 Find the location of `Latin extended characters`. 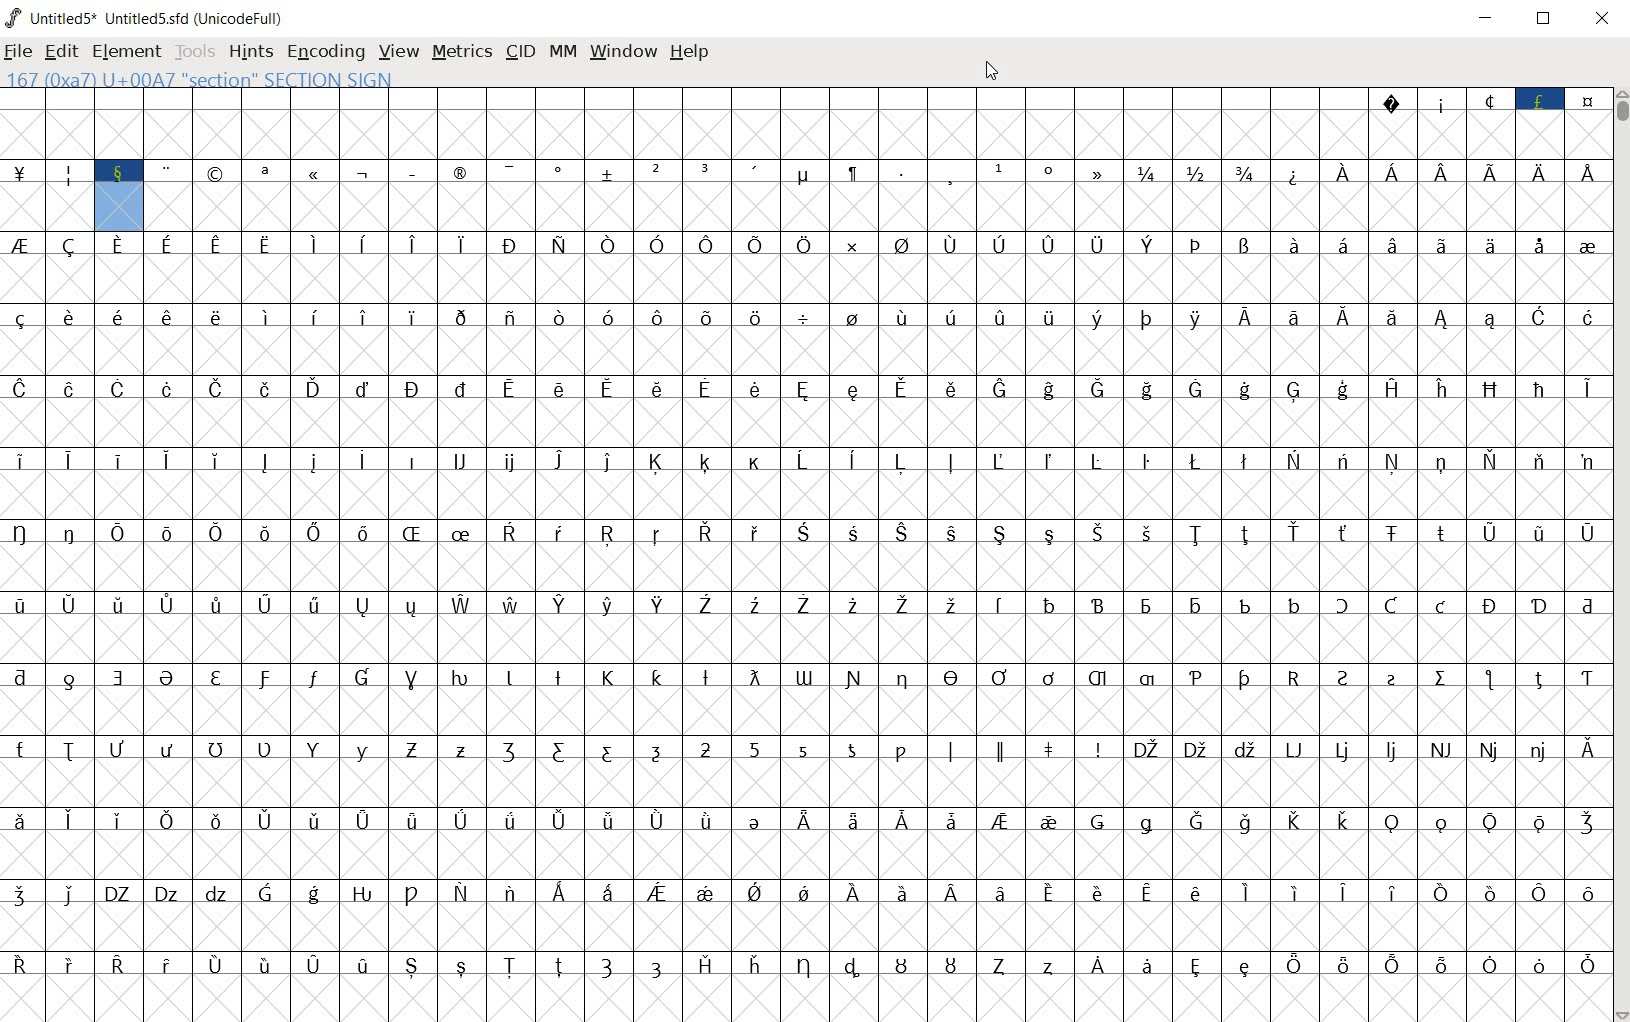

Latin extended characters is located at coordinates (656, 339).